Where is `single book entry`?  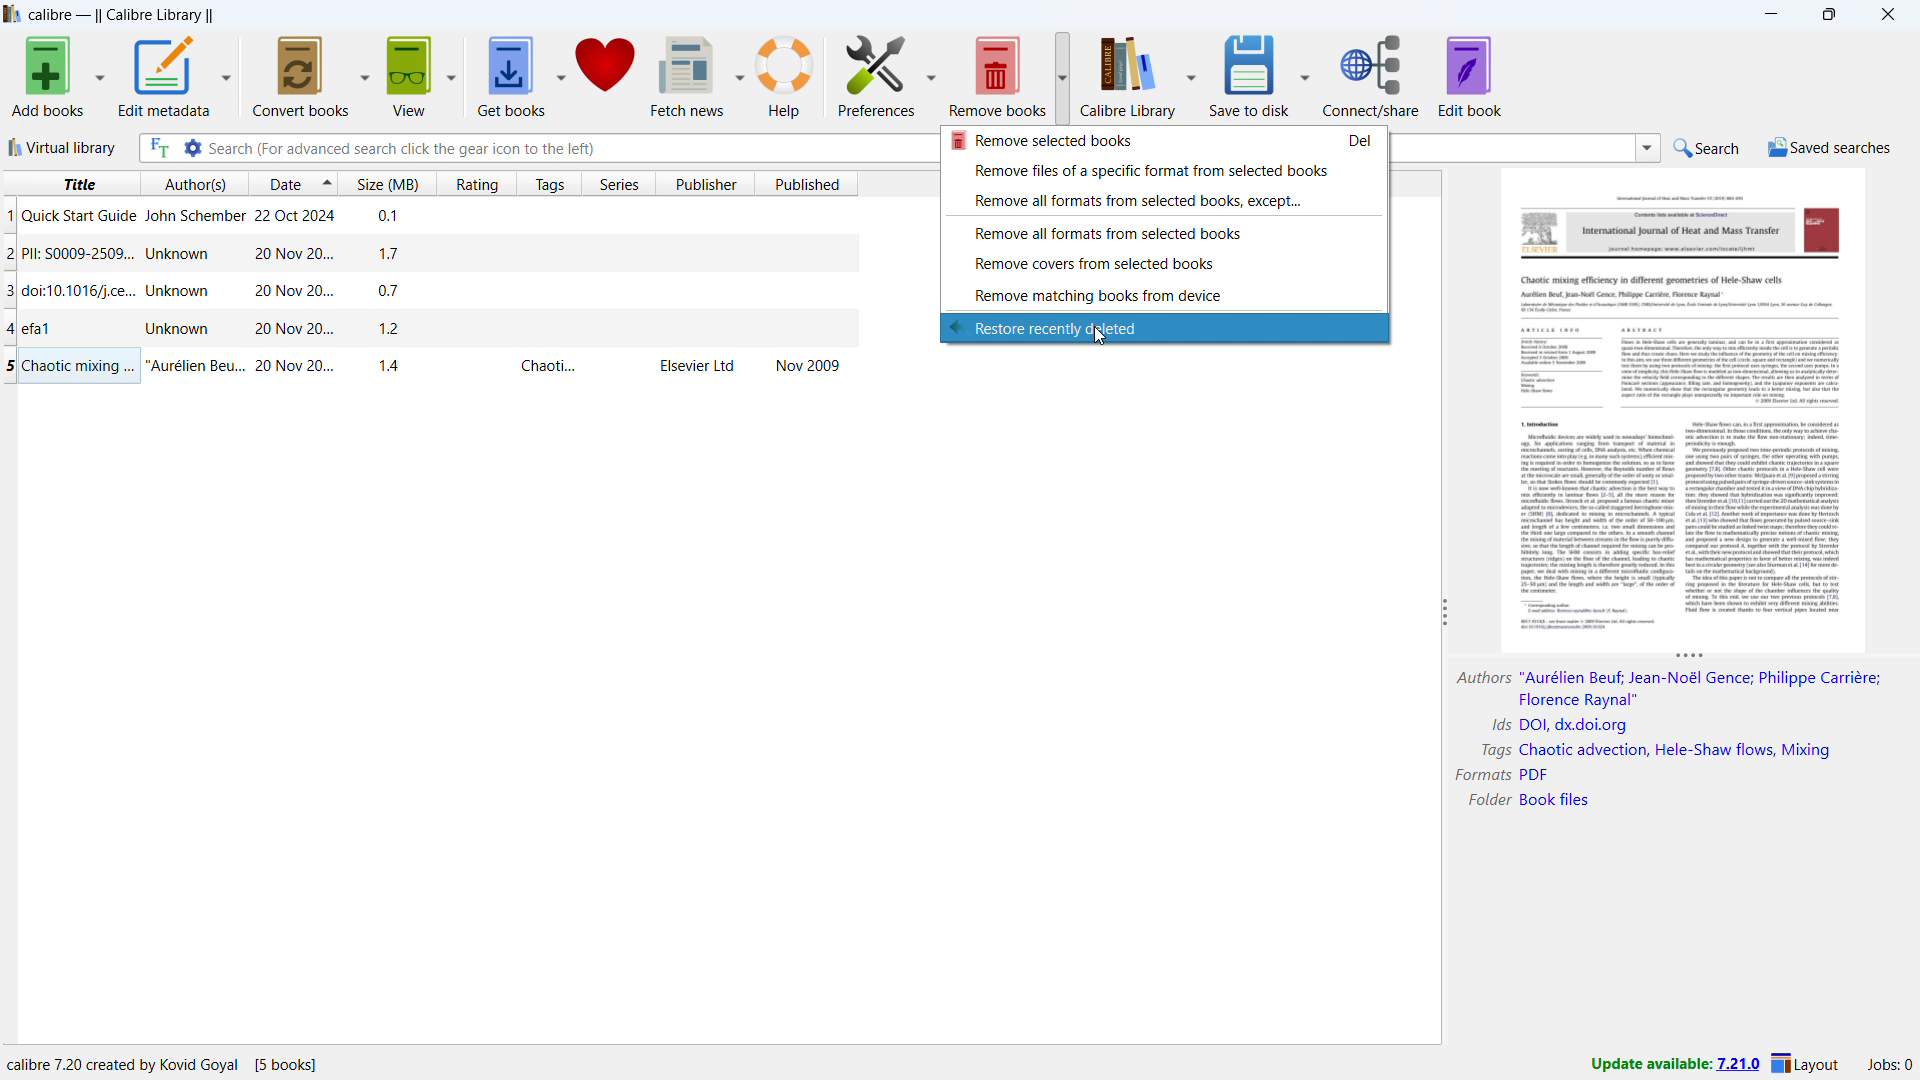 single book entry is located at coordinates (428, 254).